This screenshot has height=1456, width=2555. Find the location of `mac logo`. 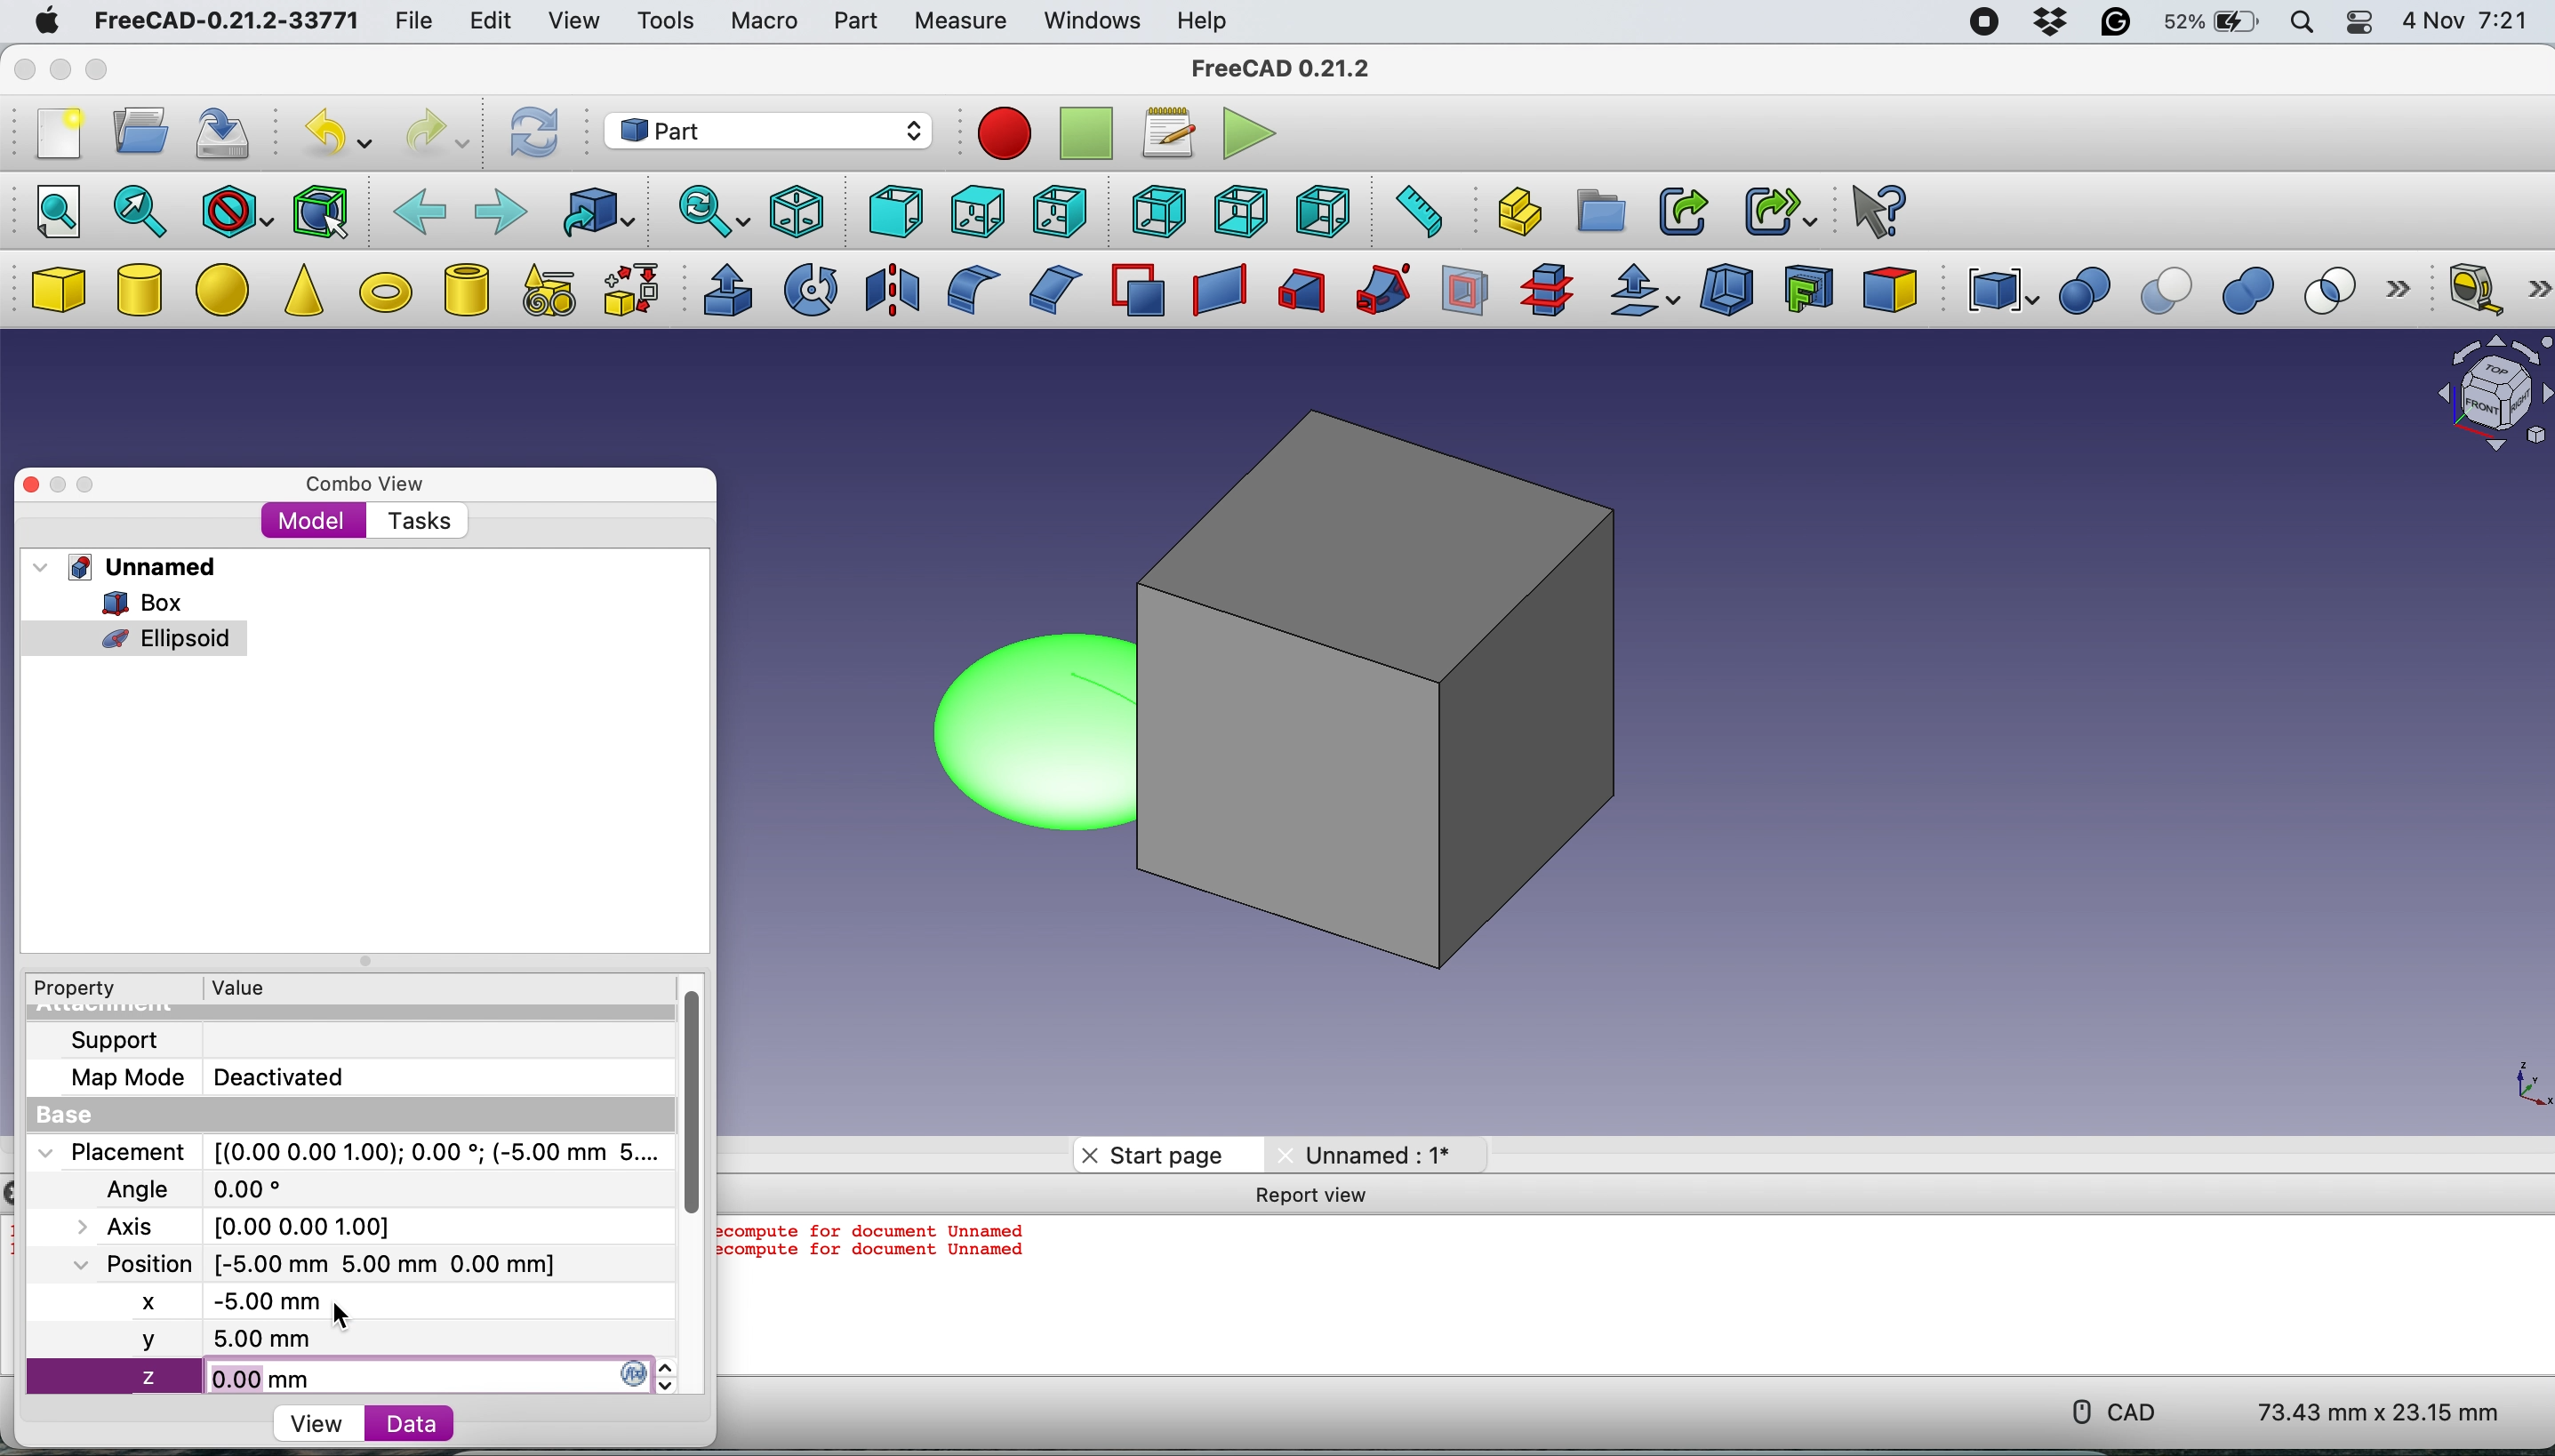

mac logo is located at coordinates (42, 23).